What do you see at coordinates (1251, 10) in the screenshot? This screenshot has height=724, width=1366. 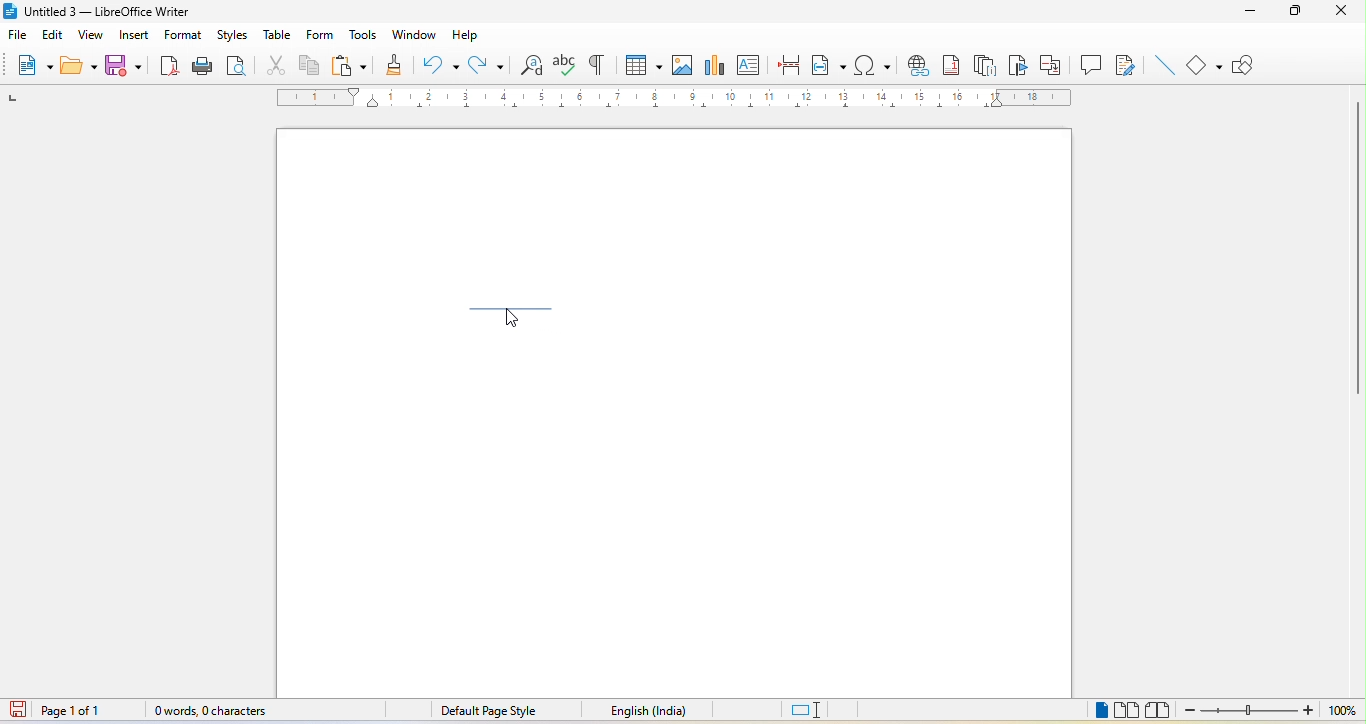 I see `minimize` at bounding box center [1251, 10].